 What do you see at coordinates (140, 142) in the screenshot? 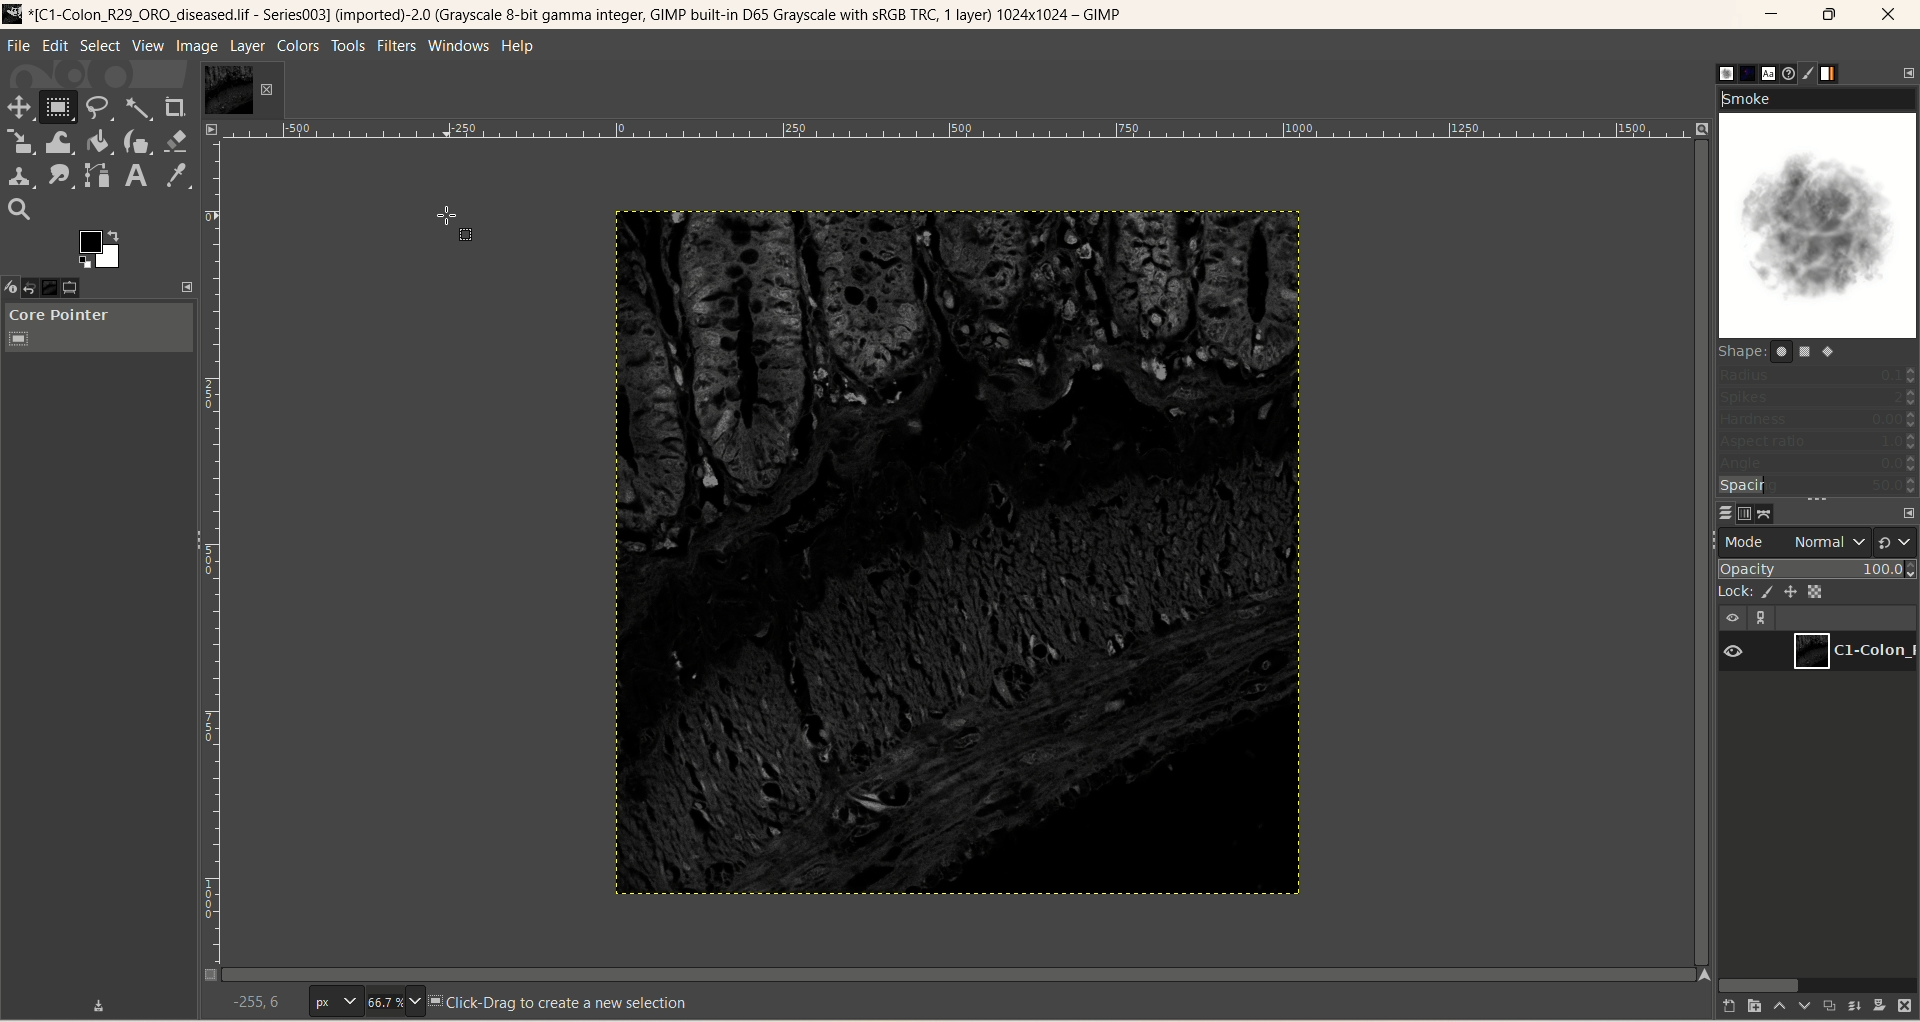
I see `ink tool` at bounding box center [140, 142].